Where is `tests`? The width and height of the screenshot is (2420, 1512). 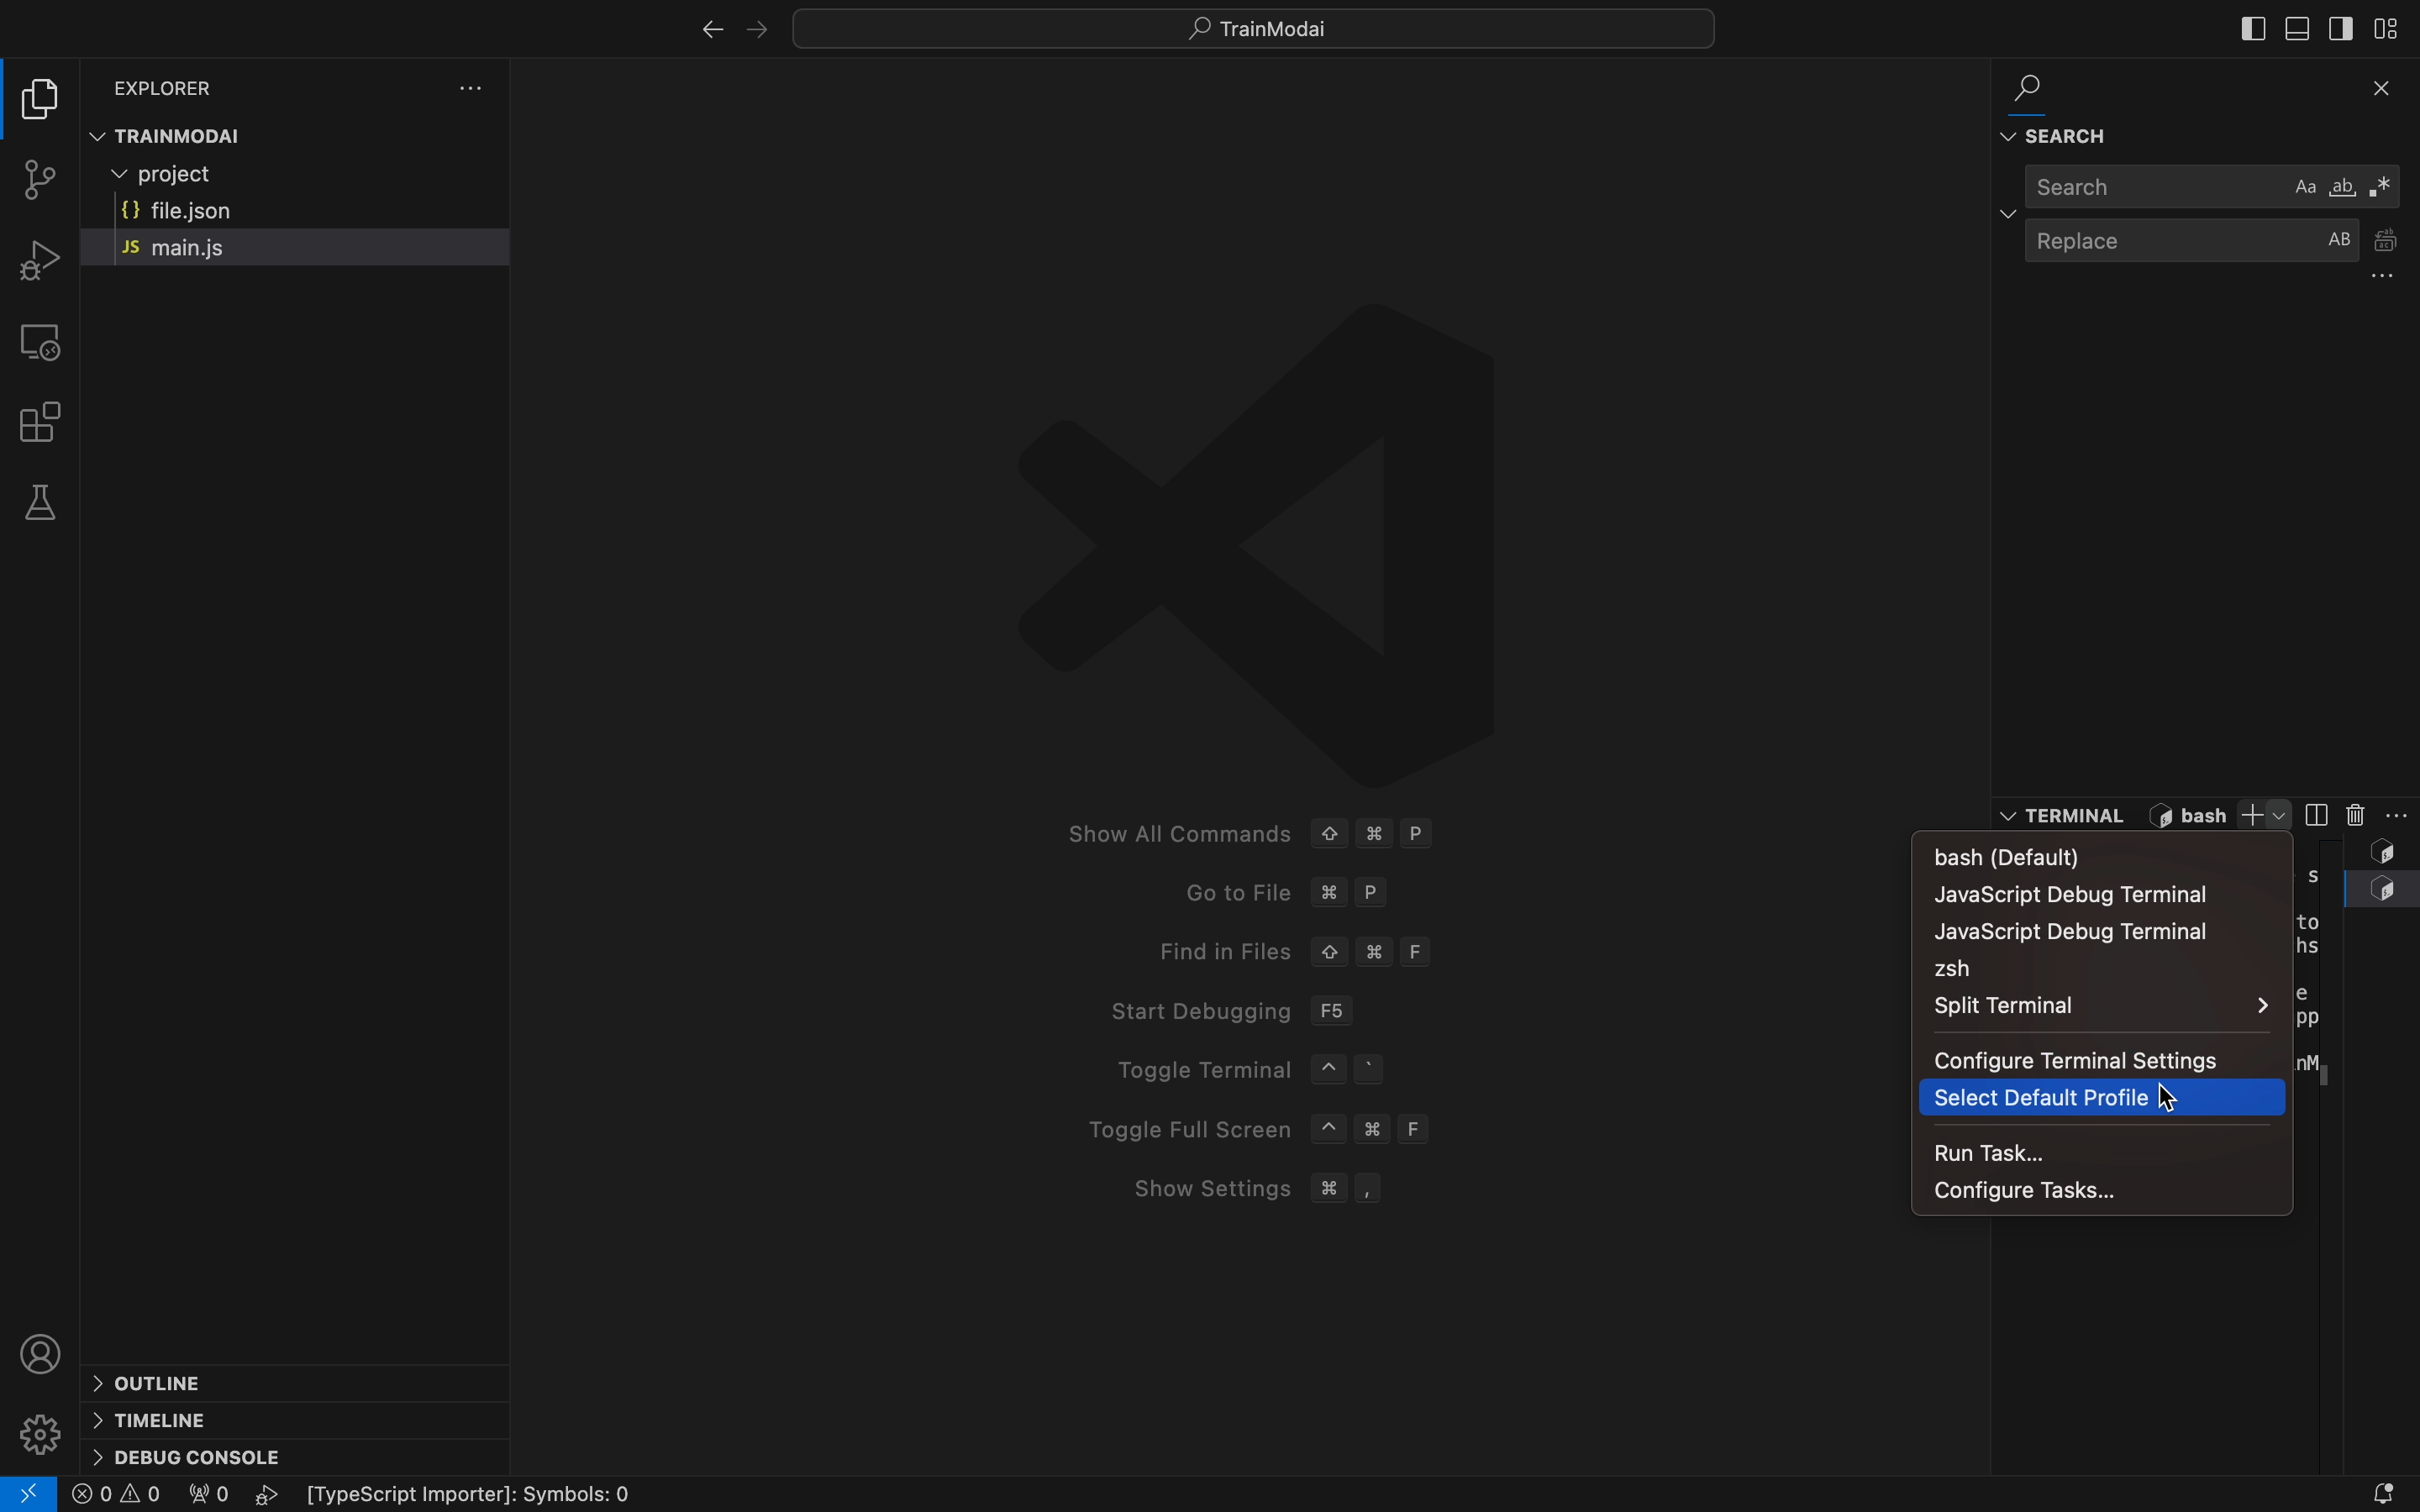
tests is located at coordinates (41, 503).